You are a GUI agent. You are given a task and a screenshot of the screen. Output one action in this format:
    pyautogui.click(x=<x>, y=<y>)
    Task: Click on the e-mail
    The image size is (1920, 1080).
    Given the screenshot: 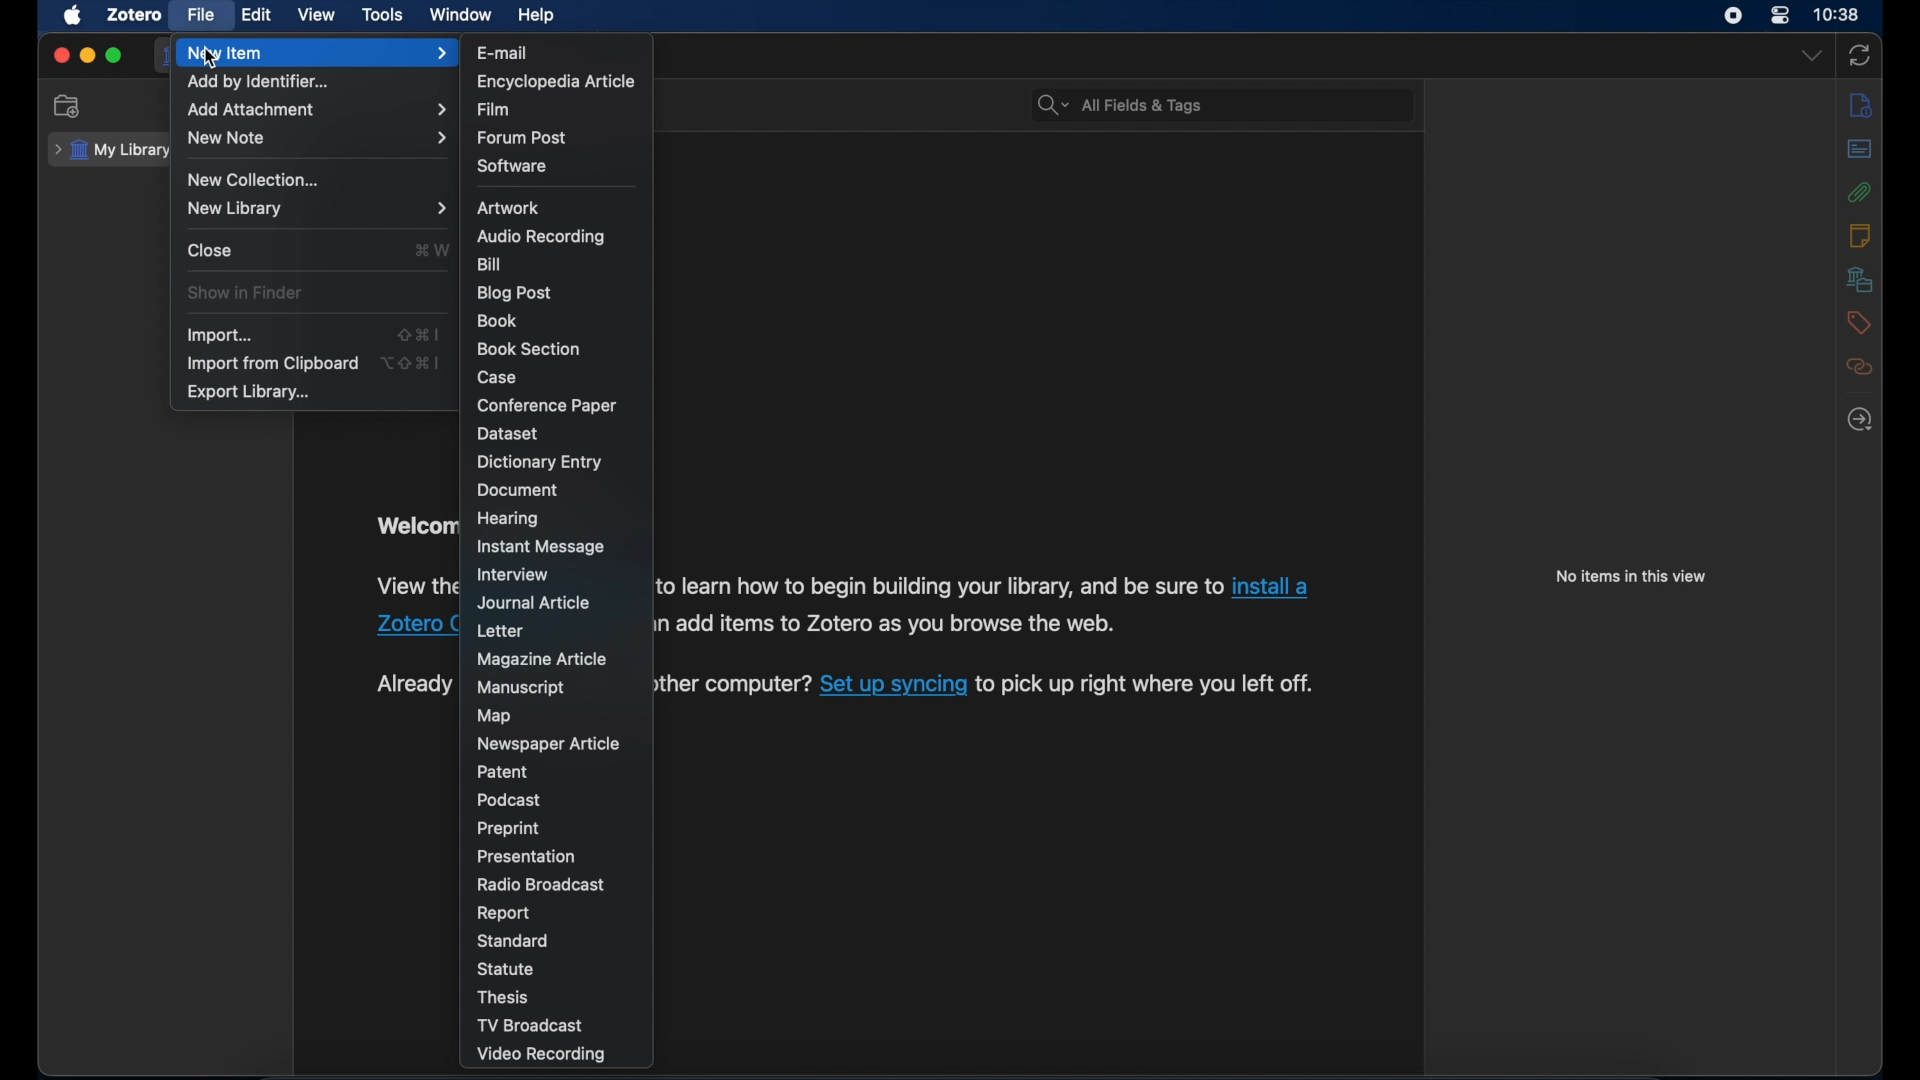 What is the action you would take?
    pyautogui.click(x=508, y=53)
    